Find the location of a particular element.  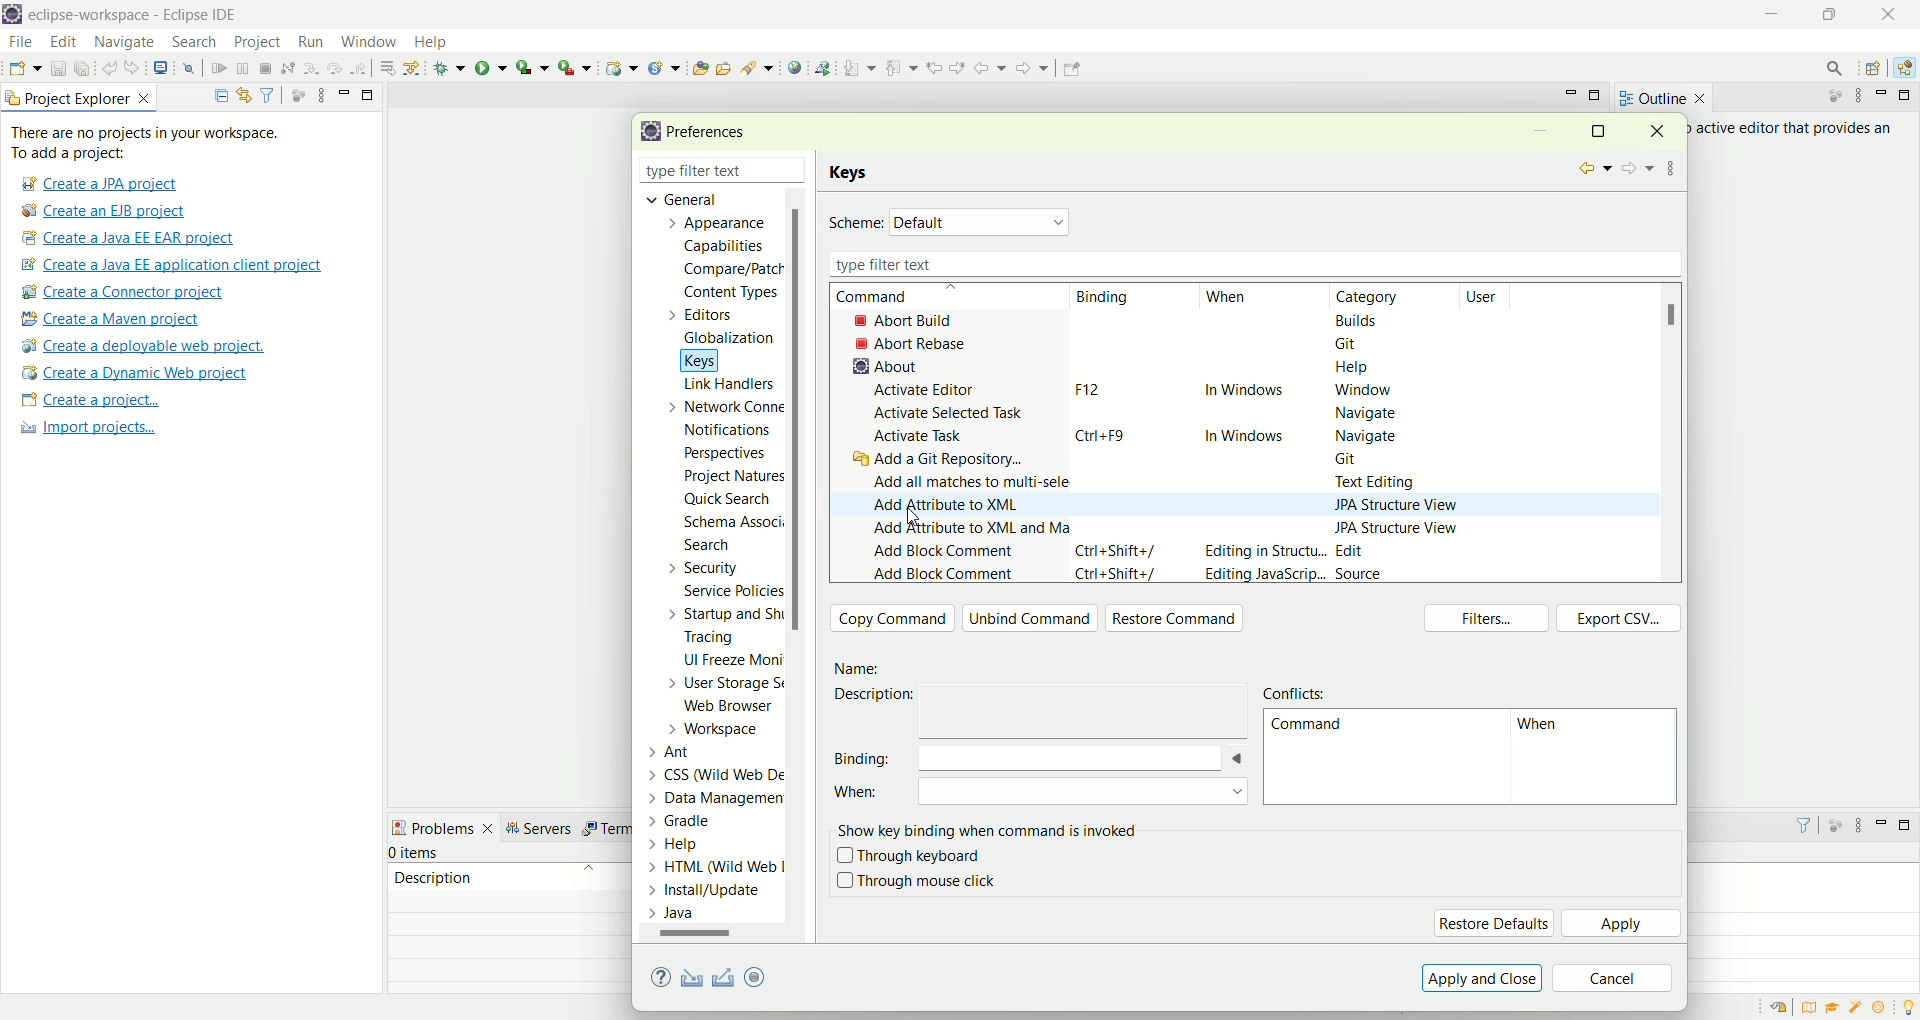

maximize is located at coordinates (1597, 130).